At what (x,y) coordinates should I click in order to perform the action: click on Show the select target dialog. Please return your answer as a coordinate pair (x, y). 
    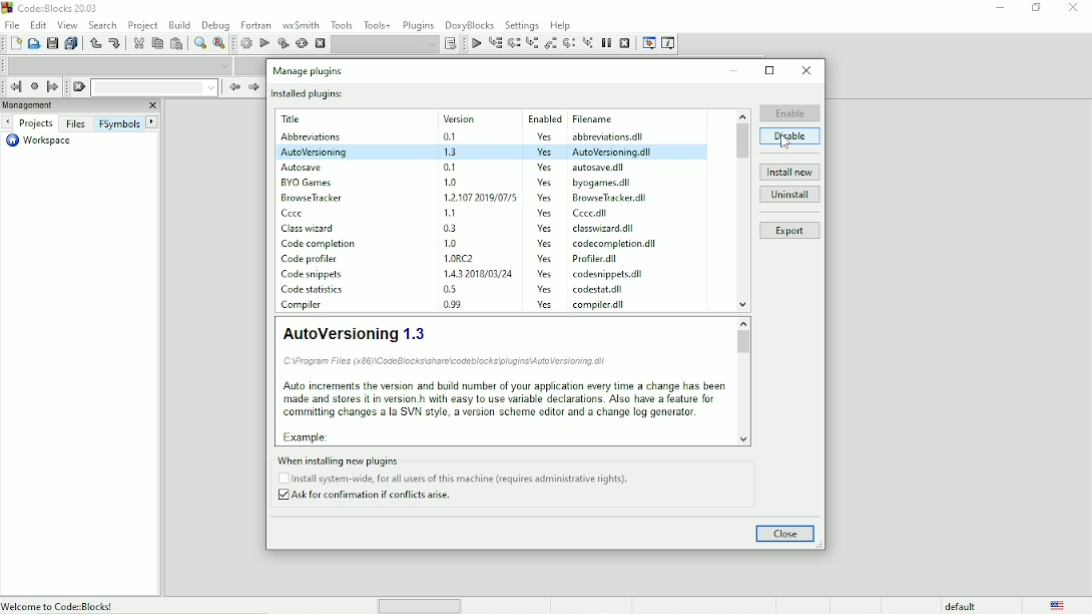
    Looking at the image, I should click on (452, 44).